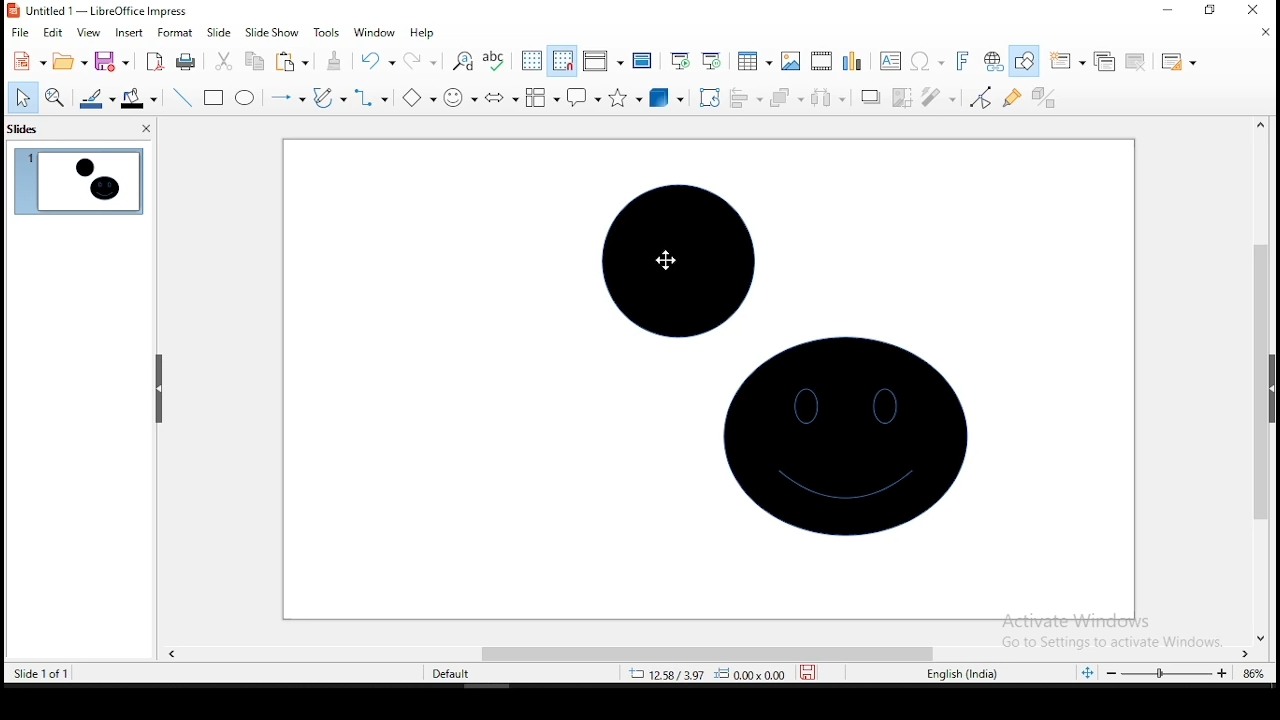  What do you see at coordinates (1086, 671) in the screenshot?
I see `fit slide to current window` at bounding box center [1086, 671].